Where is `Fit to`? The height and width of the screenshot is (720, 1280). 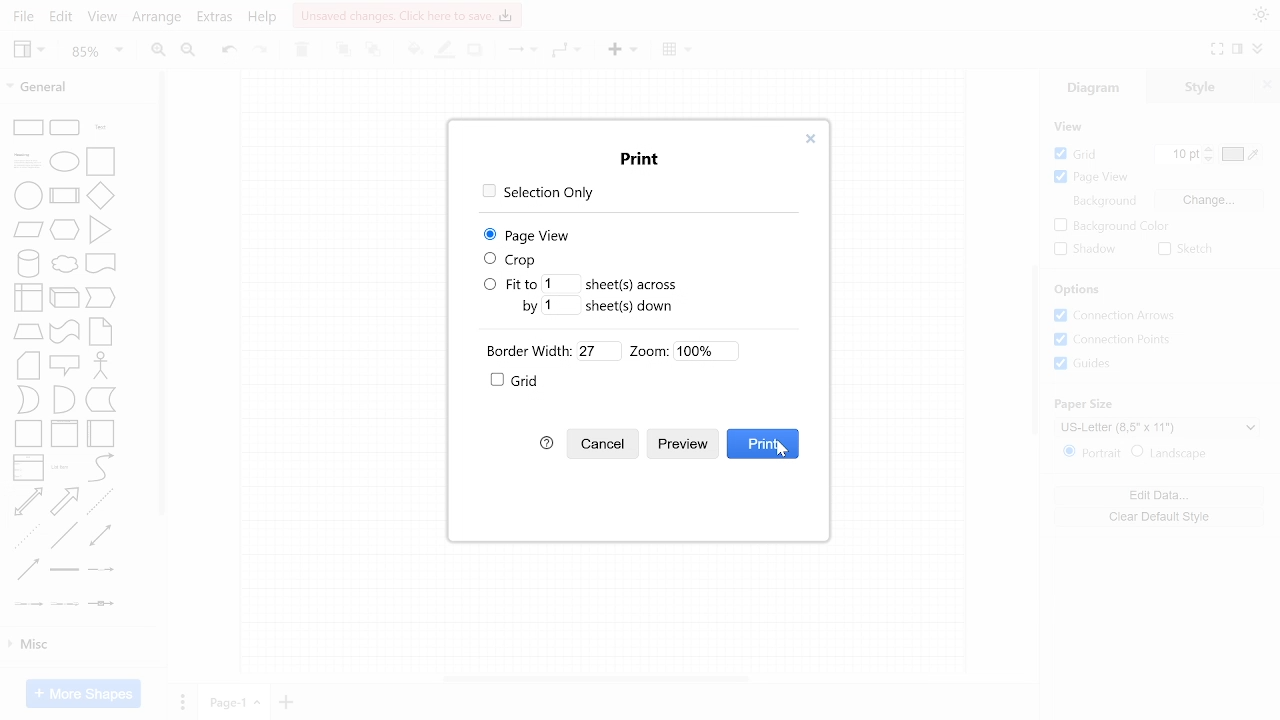 Fit to is located at coordinates (510, 284).